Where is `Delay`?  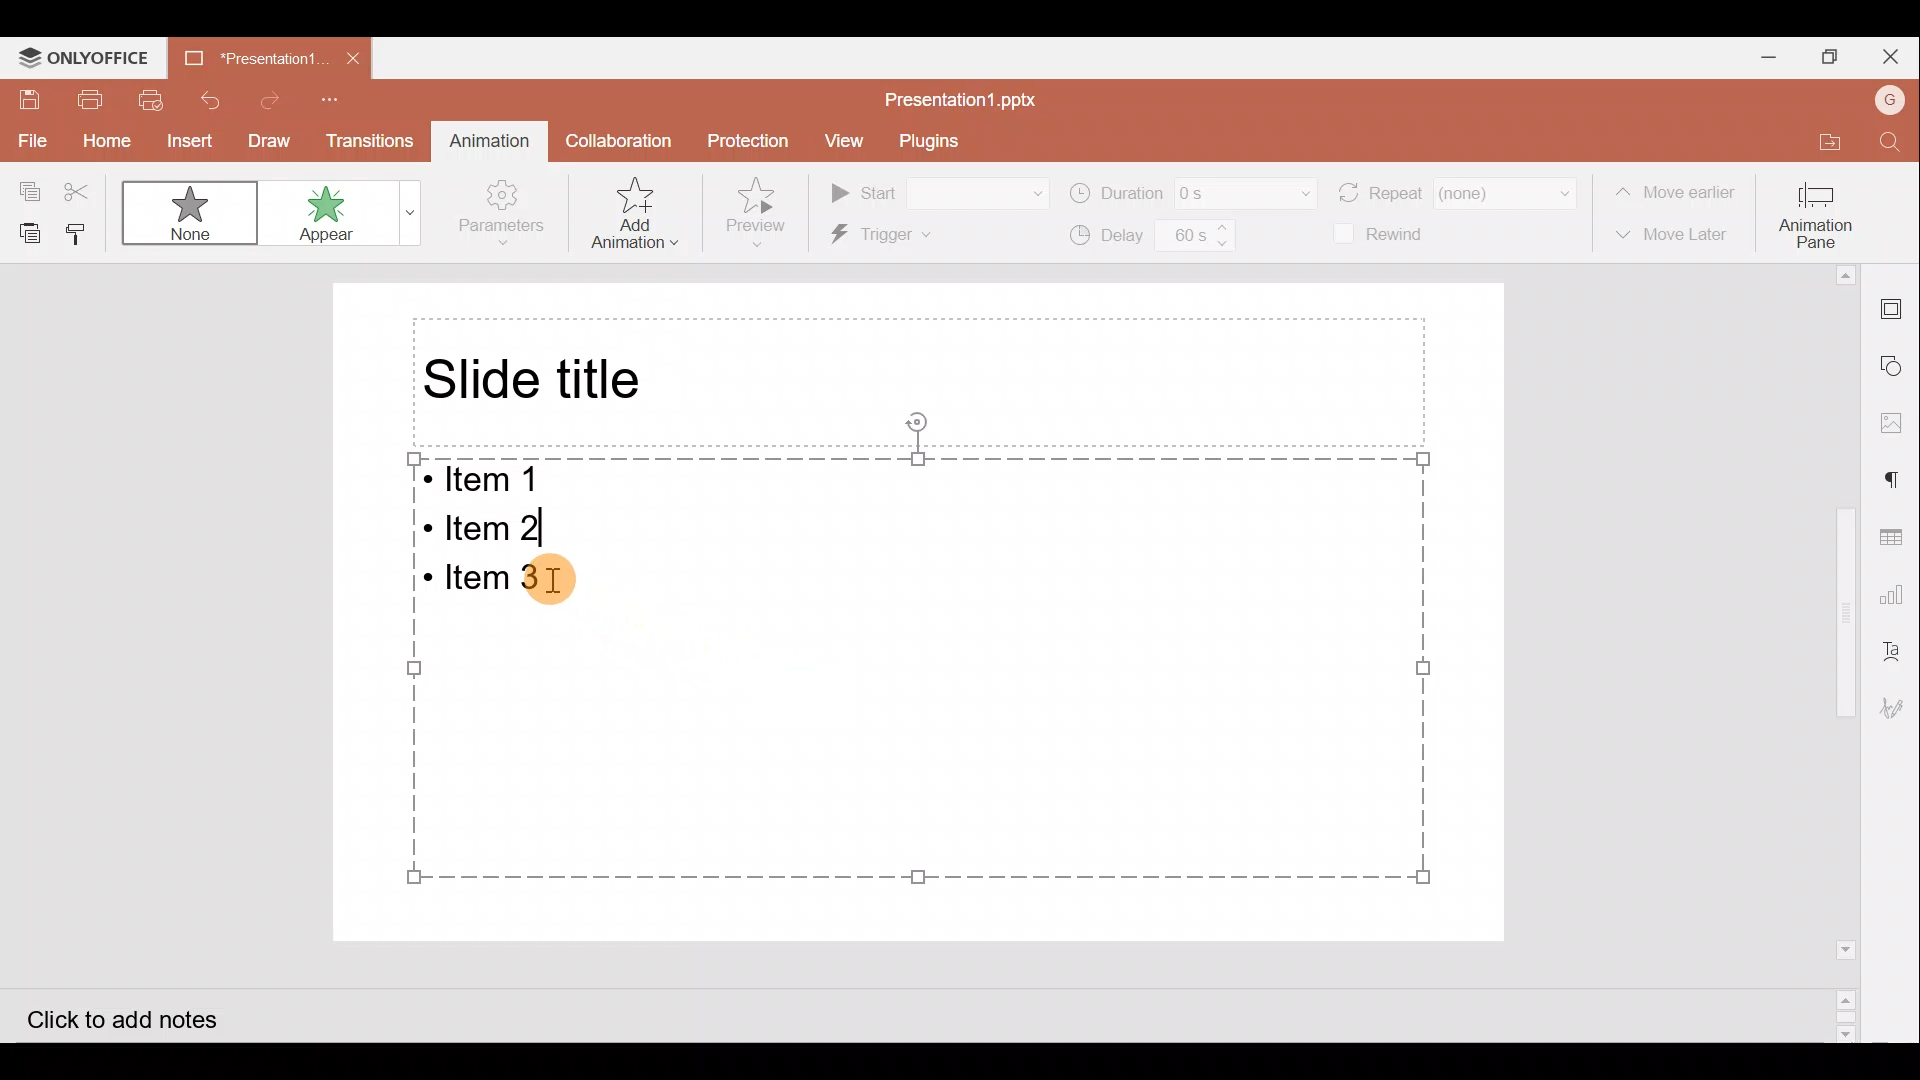 Delay is located at coordinates (1158, 238).